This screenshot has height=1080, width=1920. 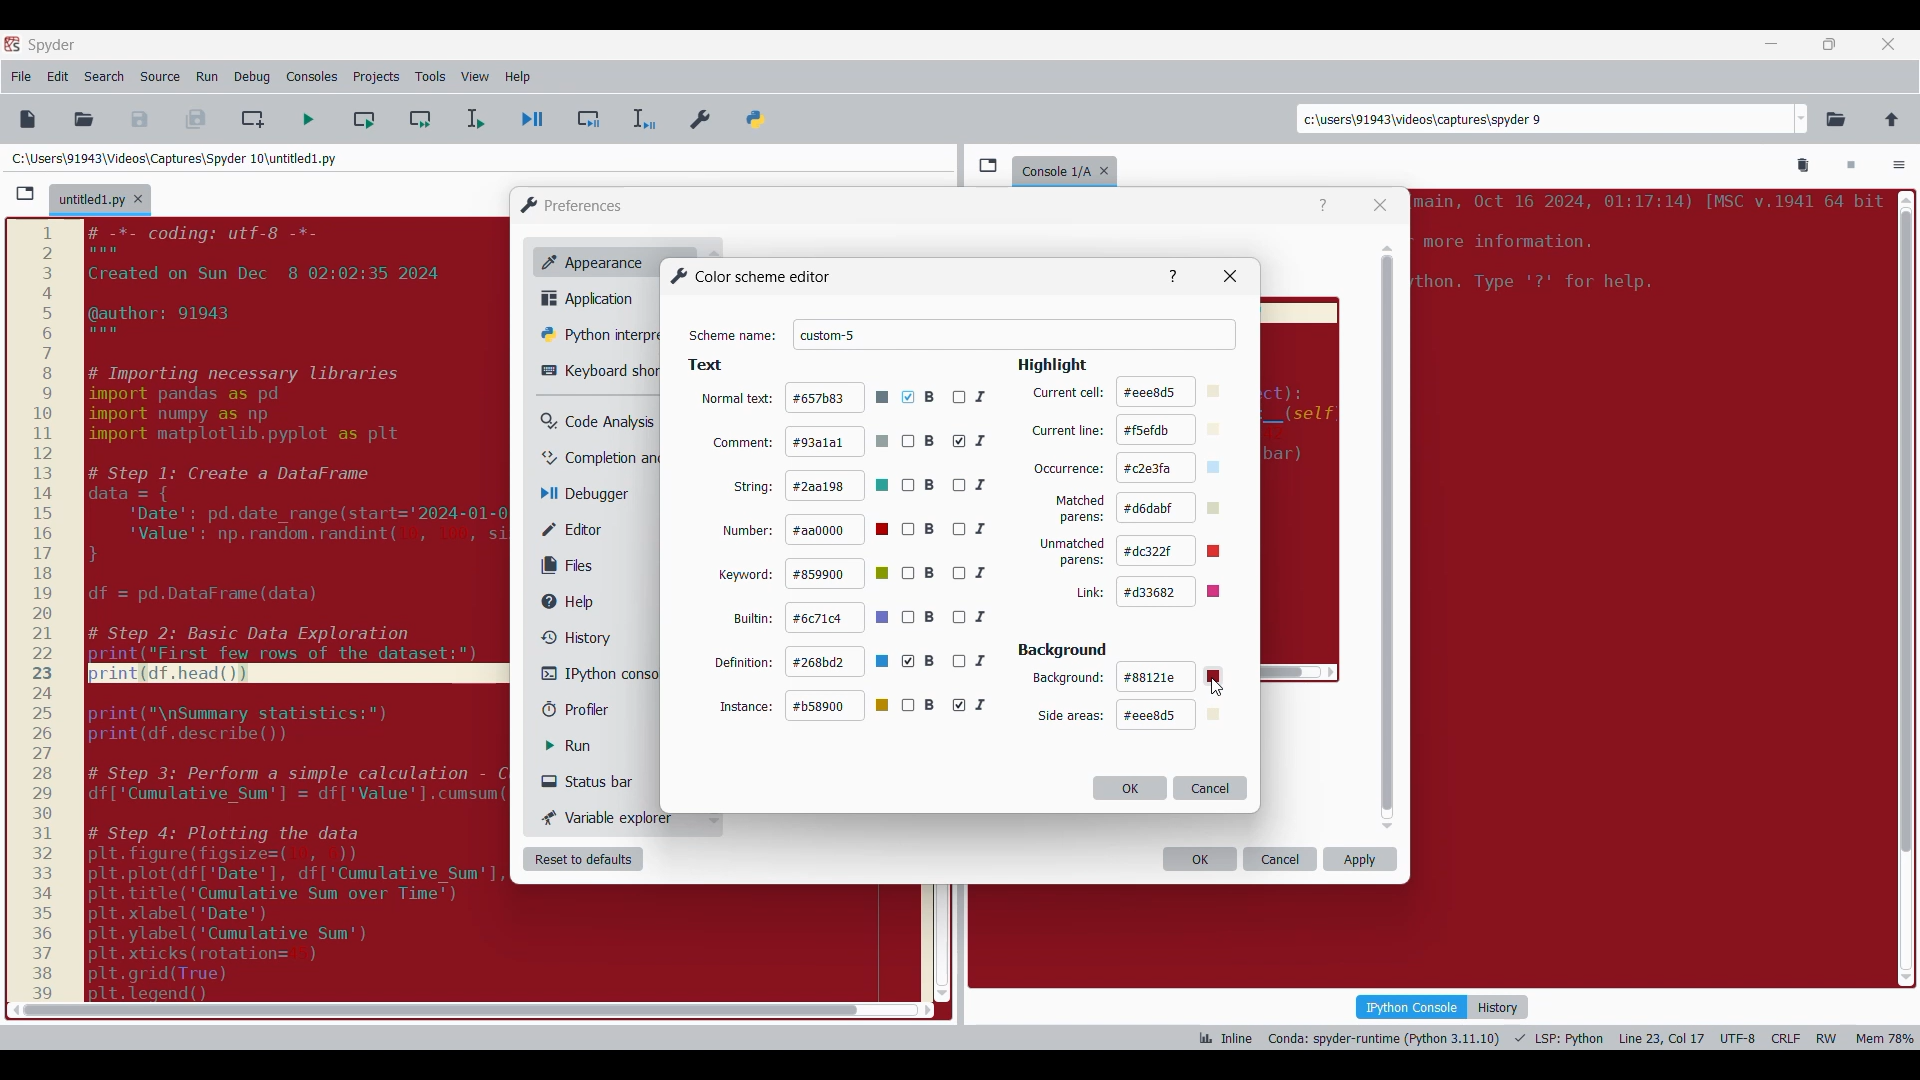 I want to click on instance, so click(x=746, y=706).